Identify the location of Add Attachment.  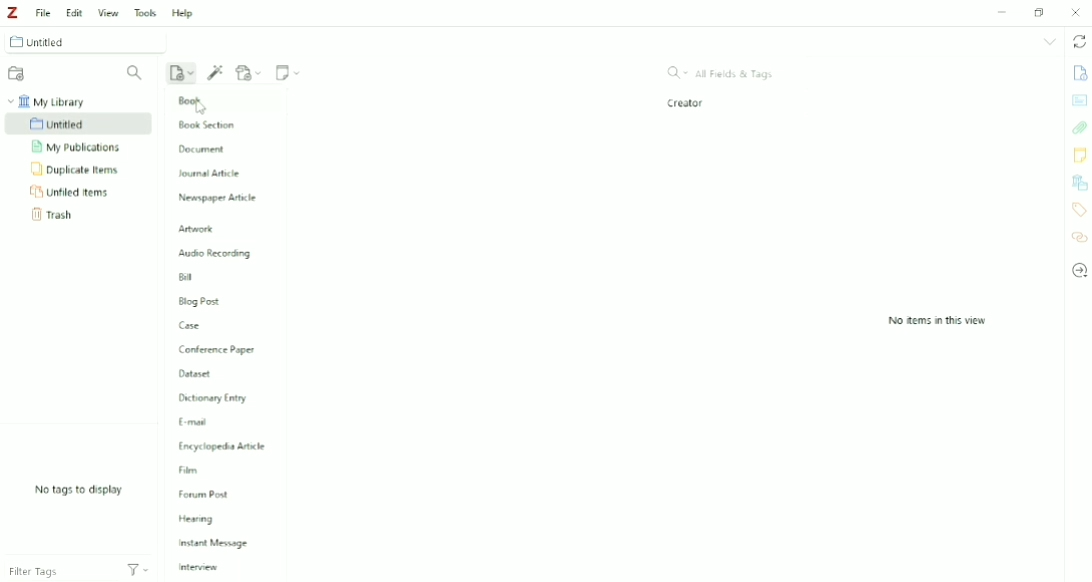
(250, 71).